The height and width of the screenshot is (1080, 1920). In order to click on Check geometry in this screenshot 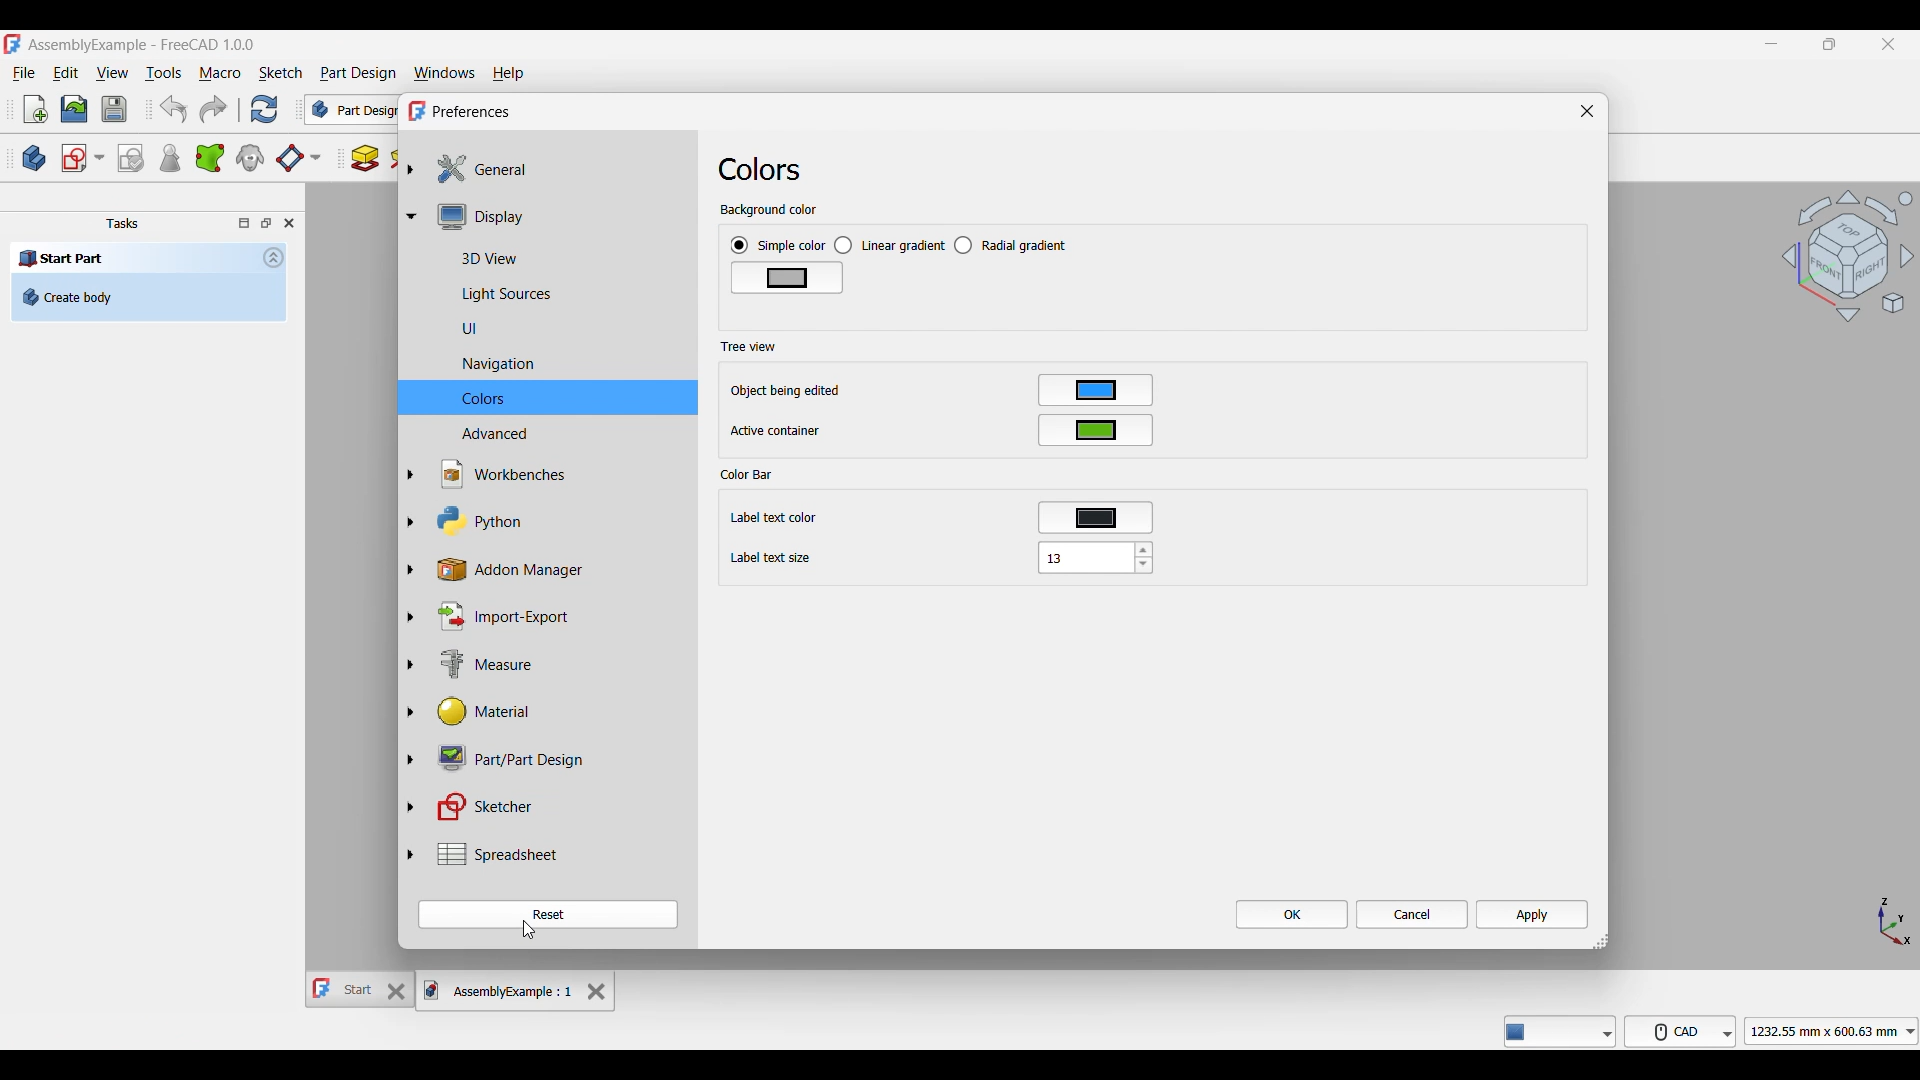, I will do `click(169, 157)`.